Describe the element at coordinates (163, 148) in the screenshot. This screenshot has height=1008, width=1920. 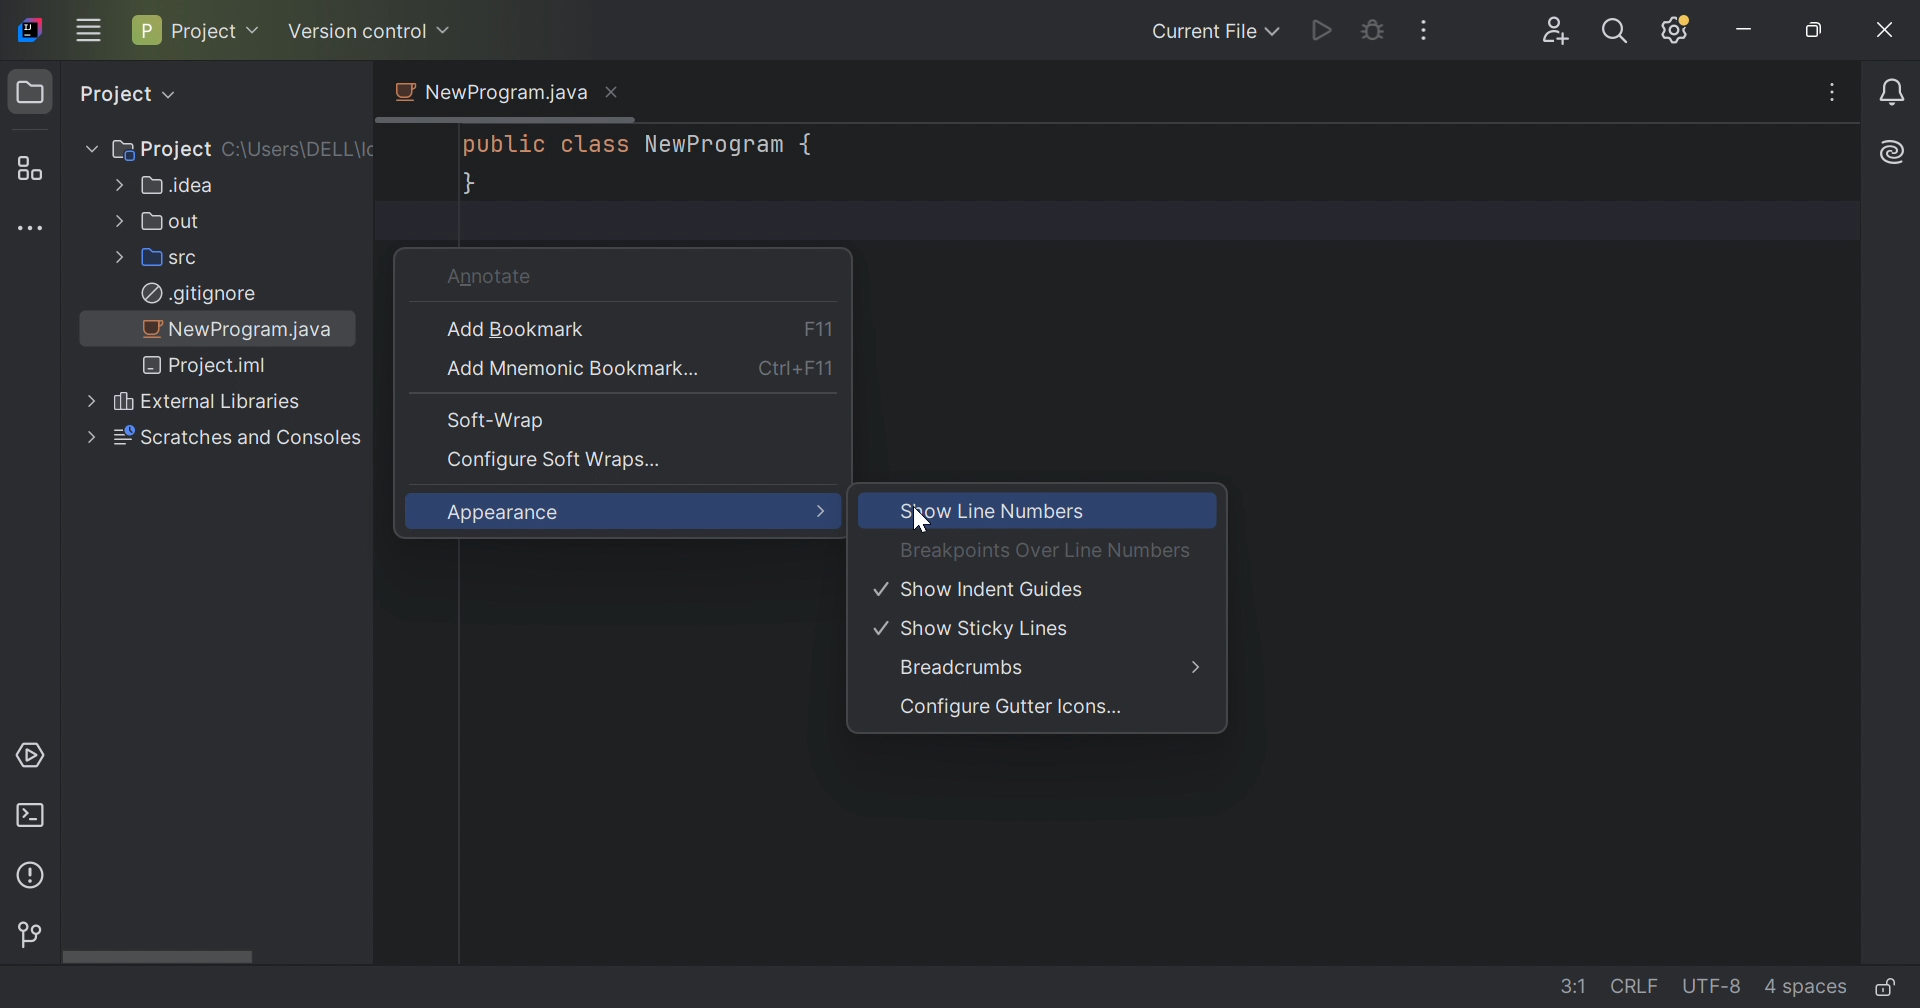
I see `Project` at that location.